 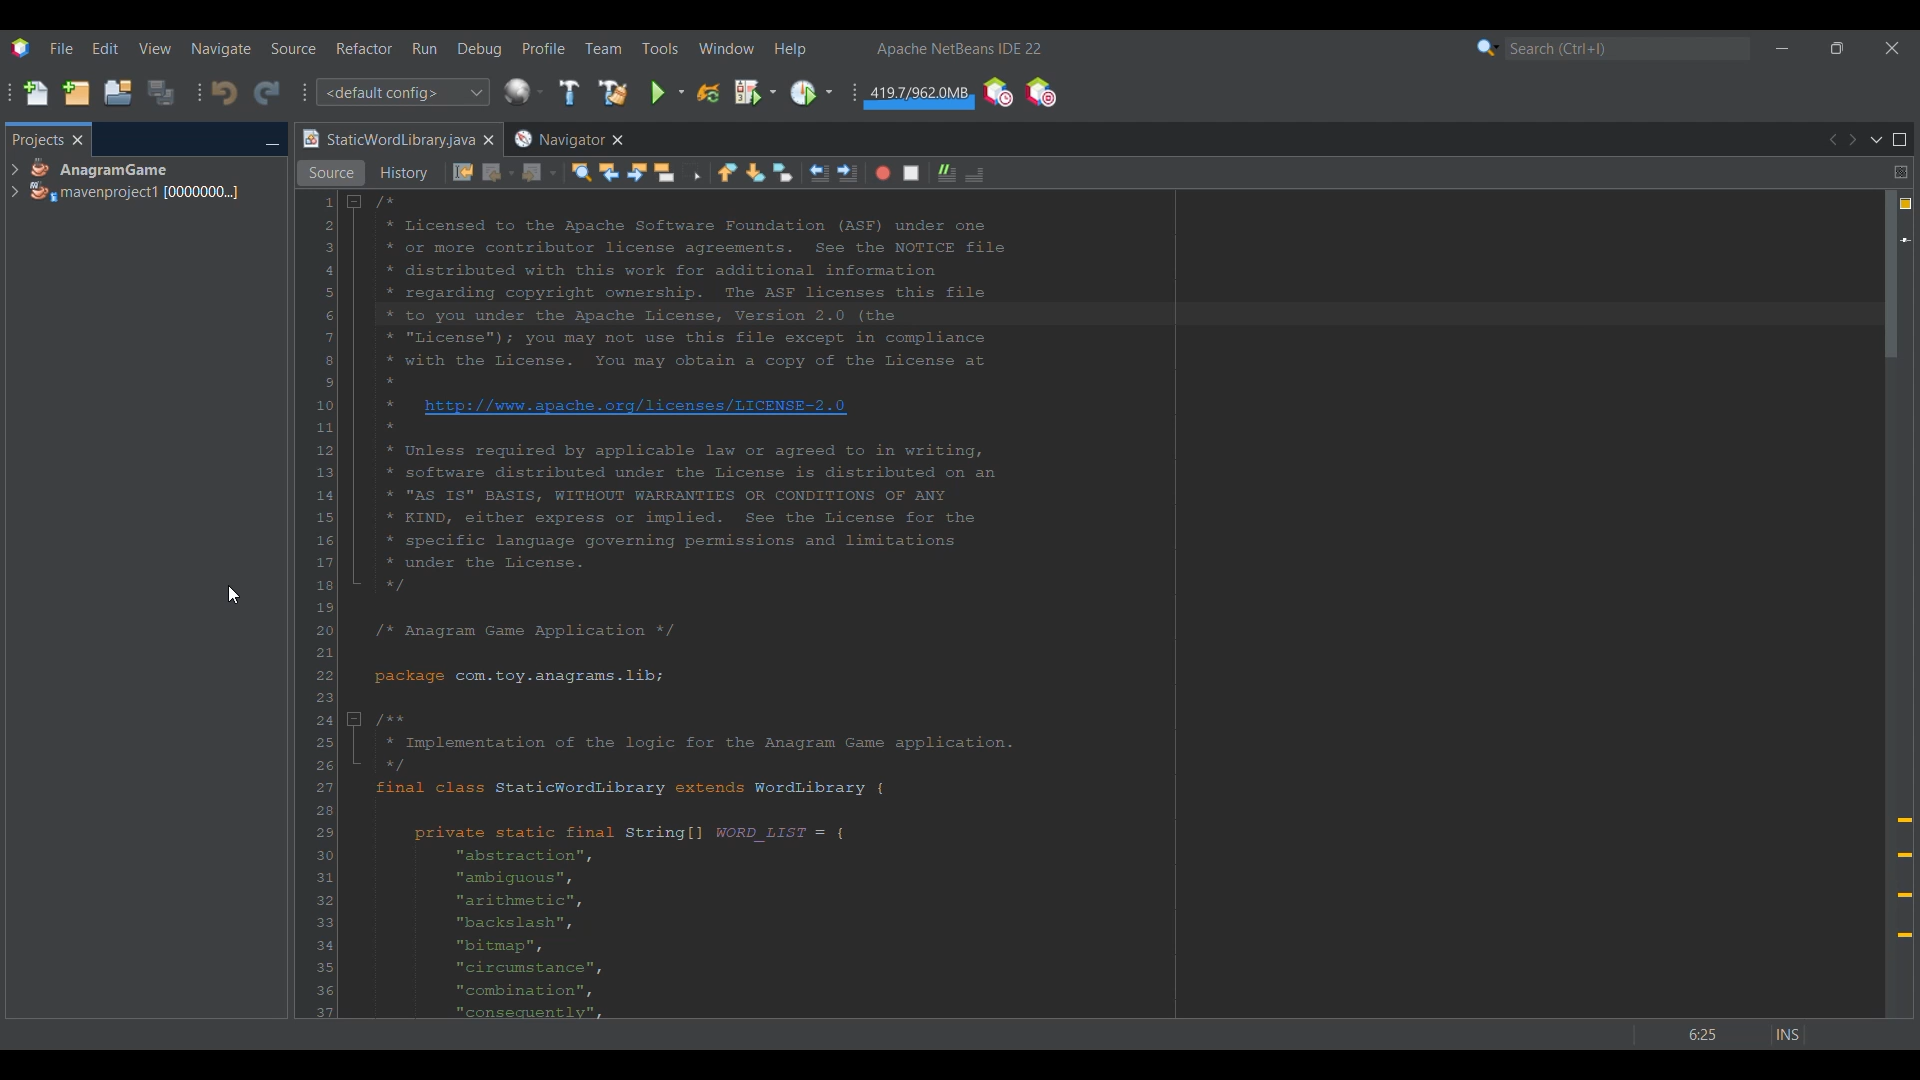 I want to click on Configure window, so click(x=523, y=91).